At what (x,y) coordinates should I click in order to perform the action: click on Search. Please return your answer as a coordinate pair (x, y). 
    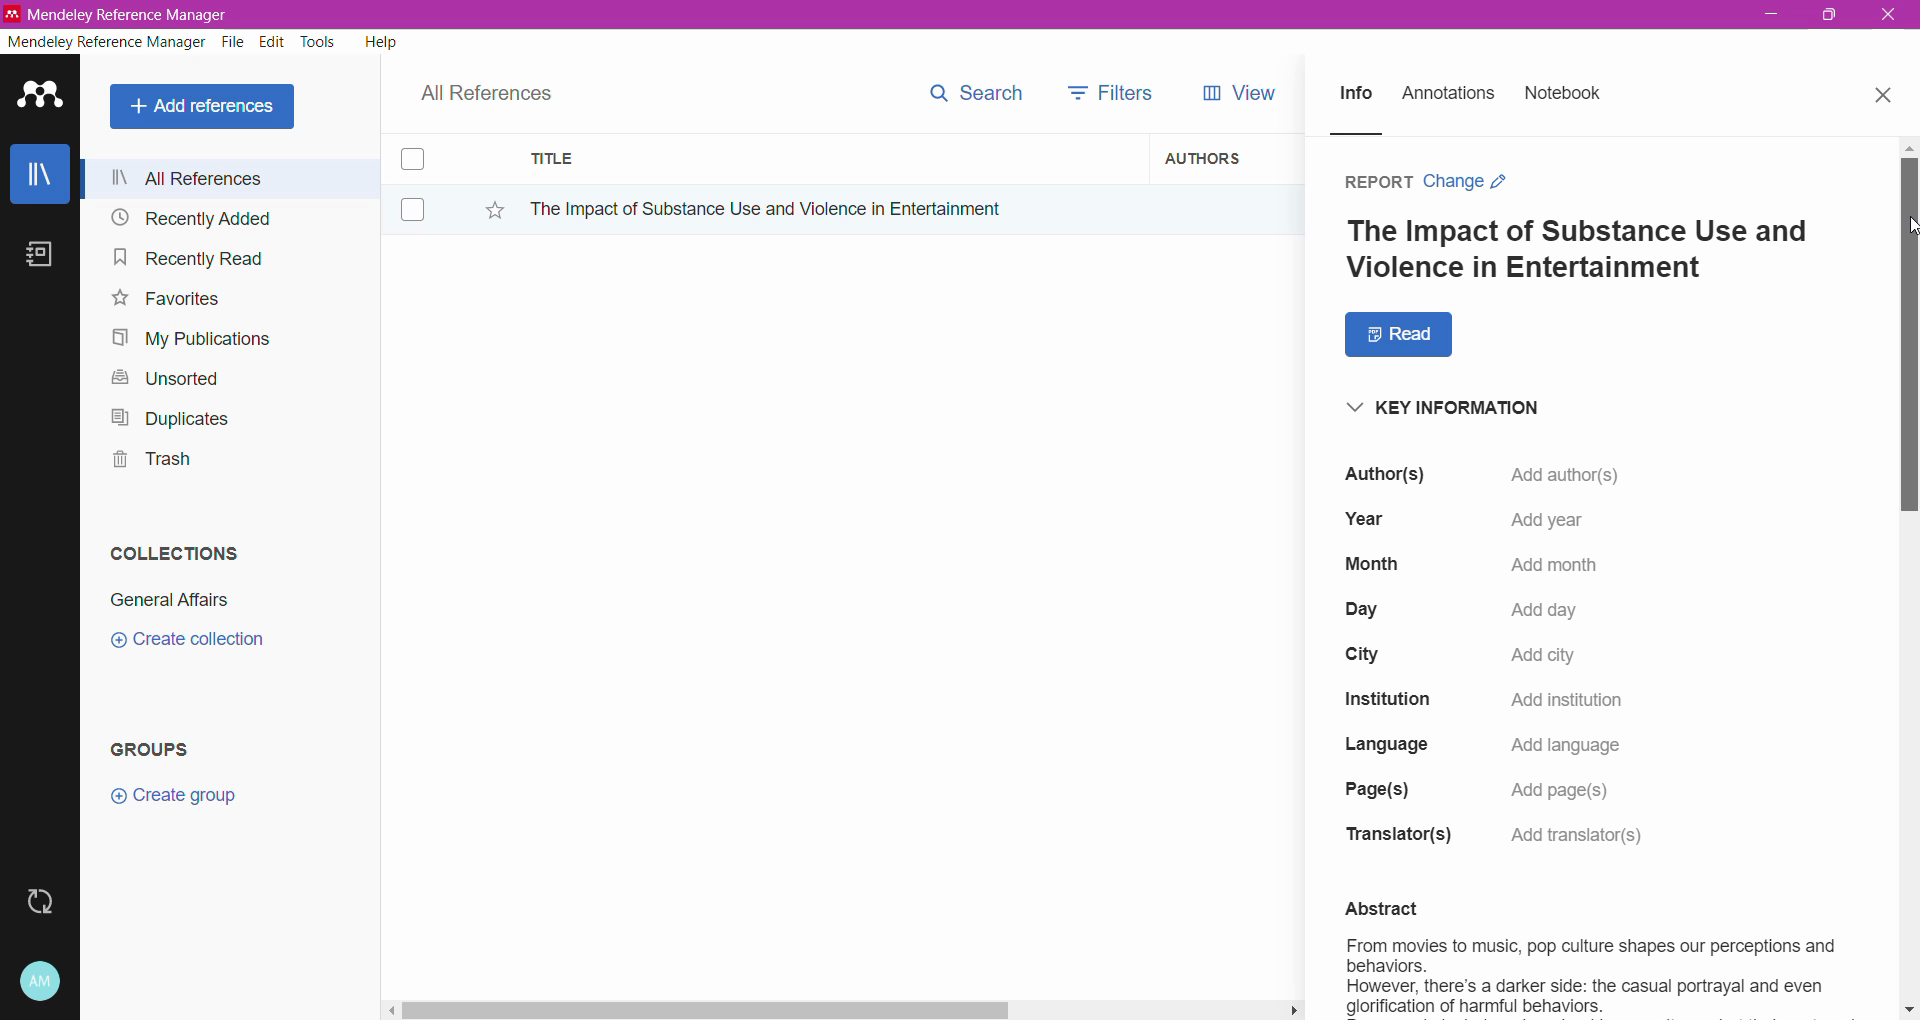
    Looking at the image, I should click on (966, 98).